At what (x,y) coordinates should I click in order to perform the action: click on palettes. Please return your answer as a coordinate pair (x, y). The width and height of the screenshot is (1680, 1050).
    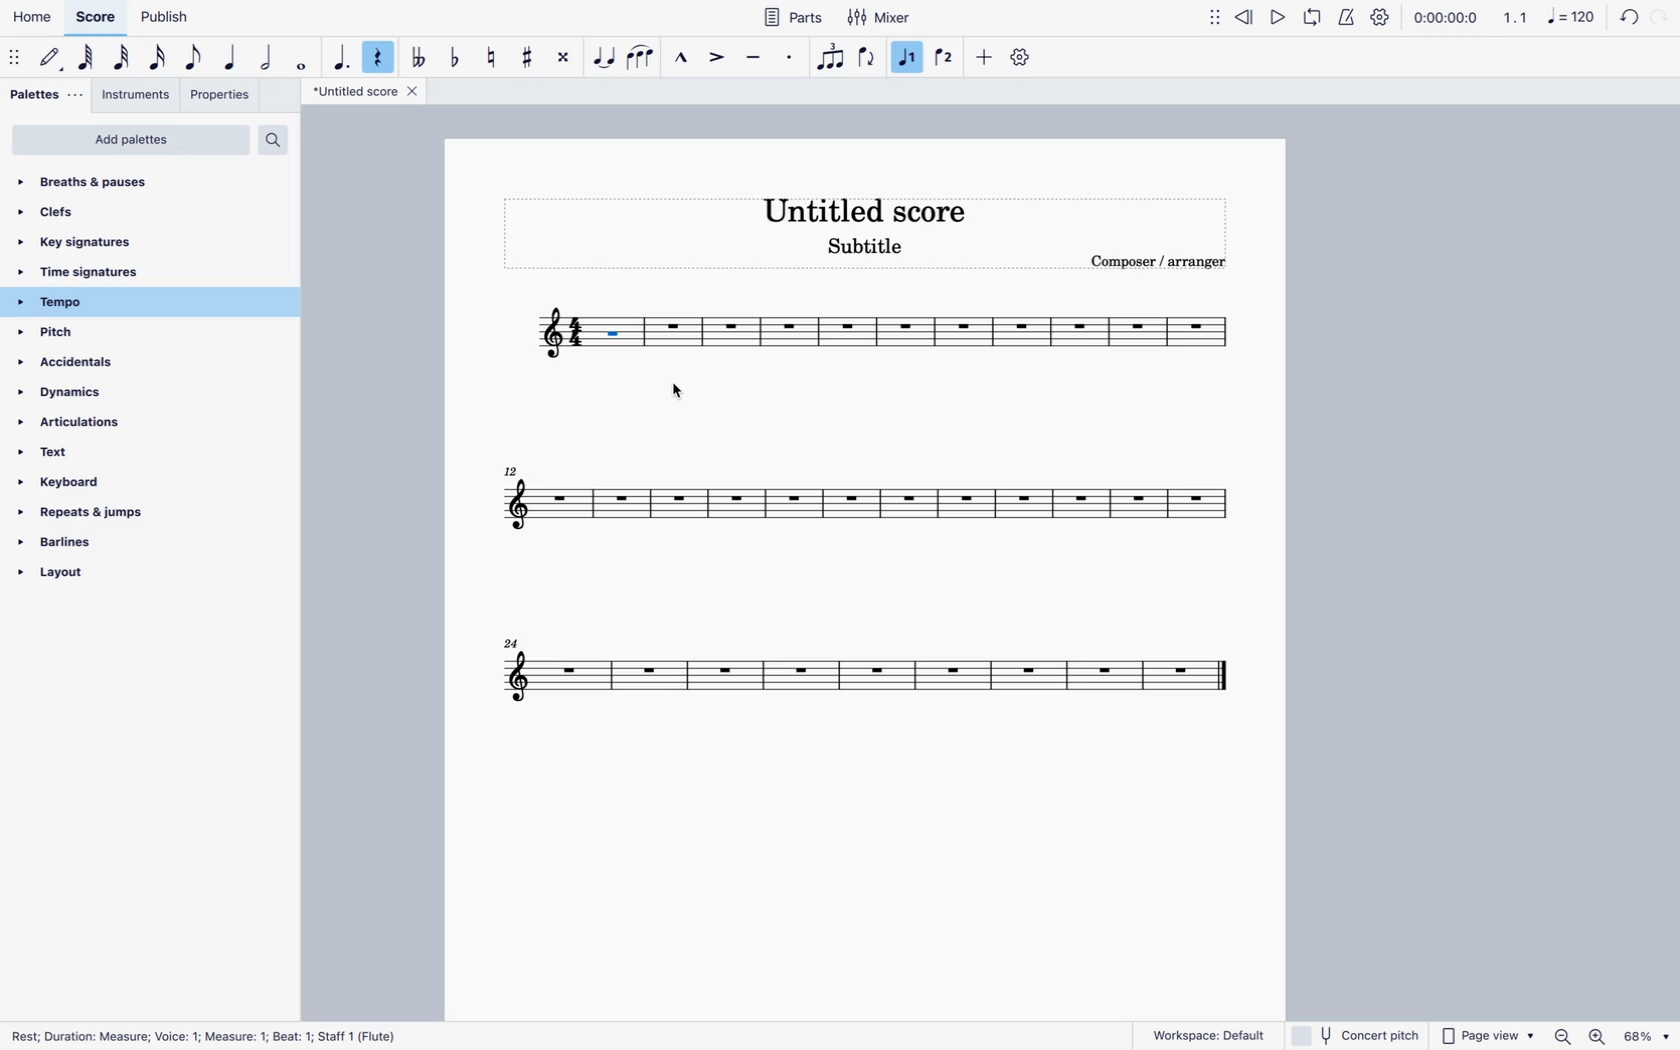
    Looking at the image, I should click on (46, 96).